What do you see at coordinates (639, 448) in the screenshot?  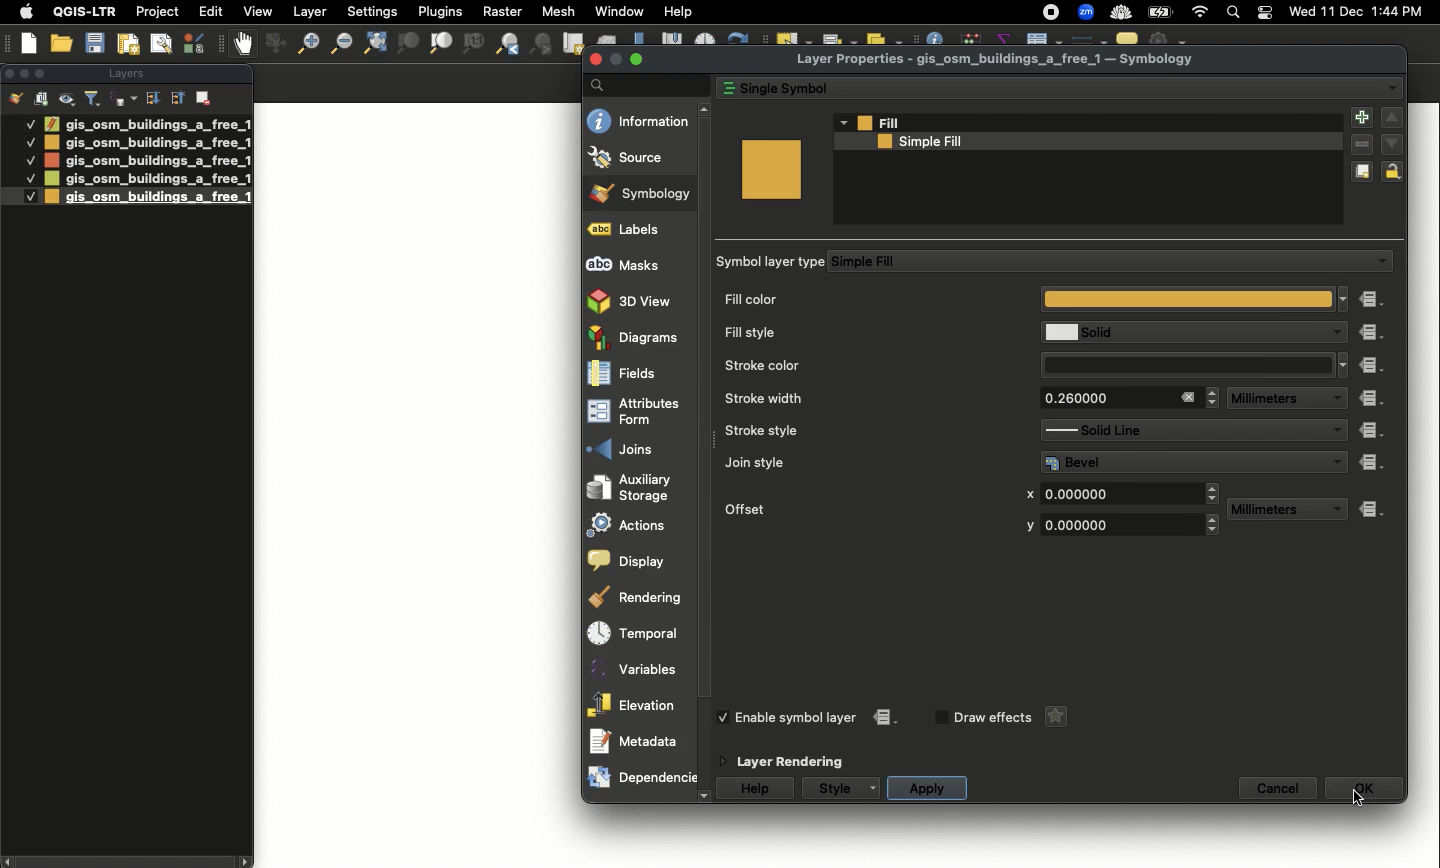 I see `Joins` at bounding box center [639, 448].